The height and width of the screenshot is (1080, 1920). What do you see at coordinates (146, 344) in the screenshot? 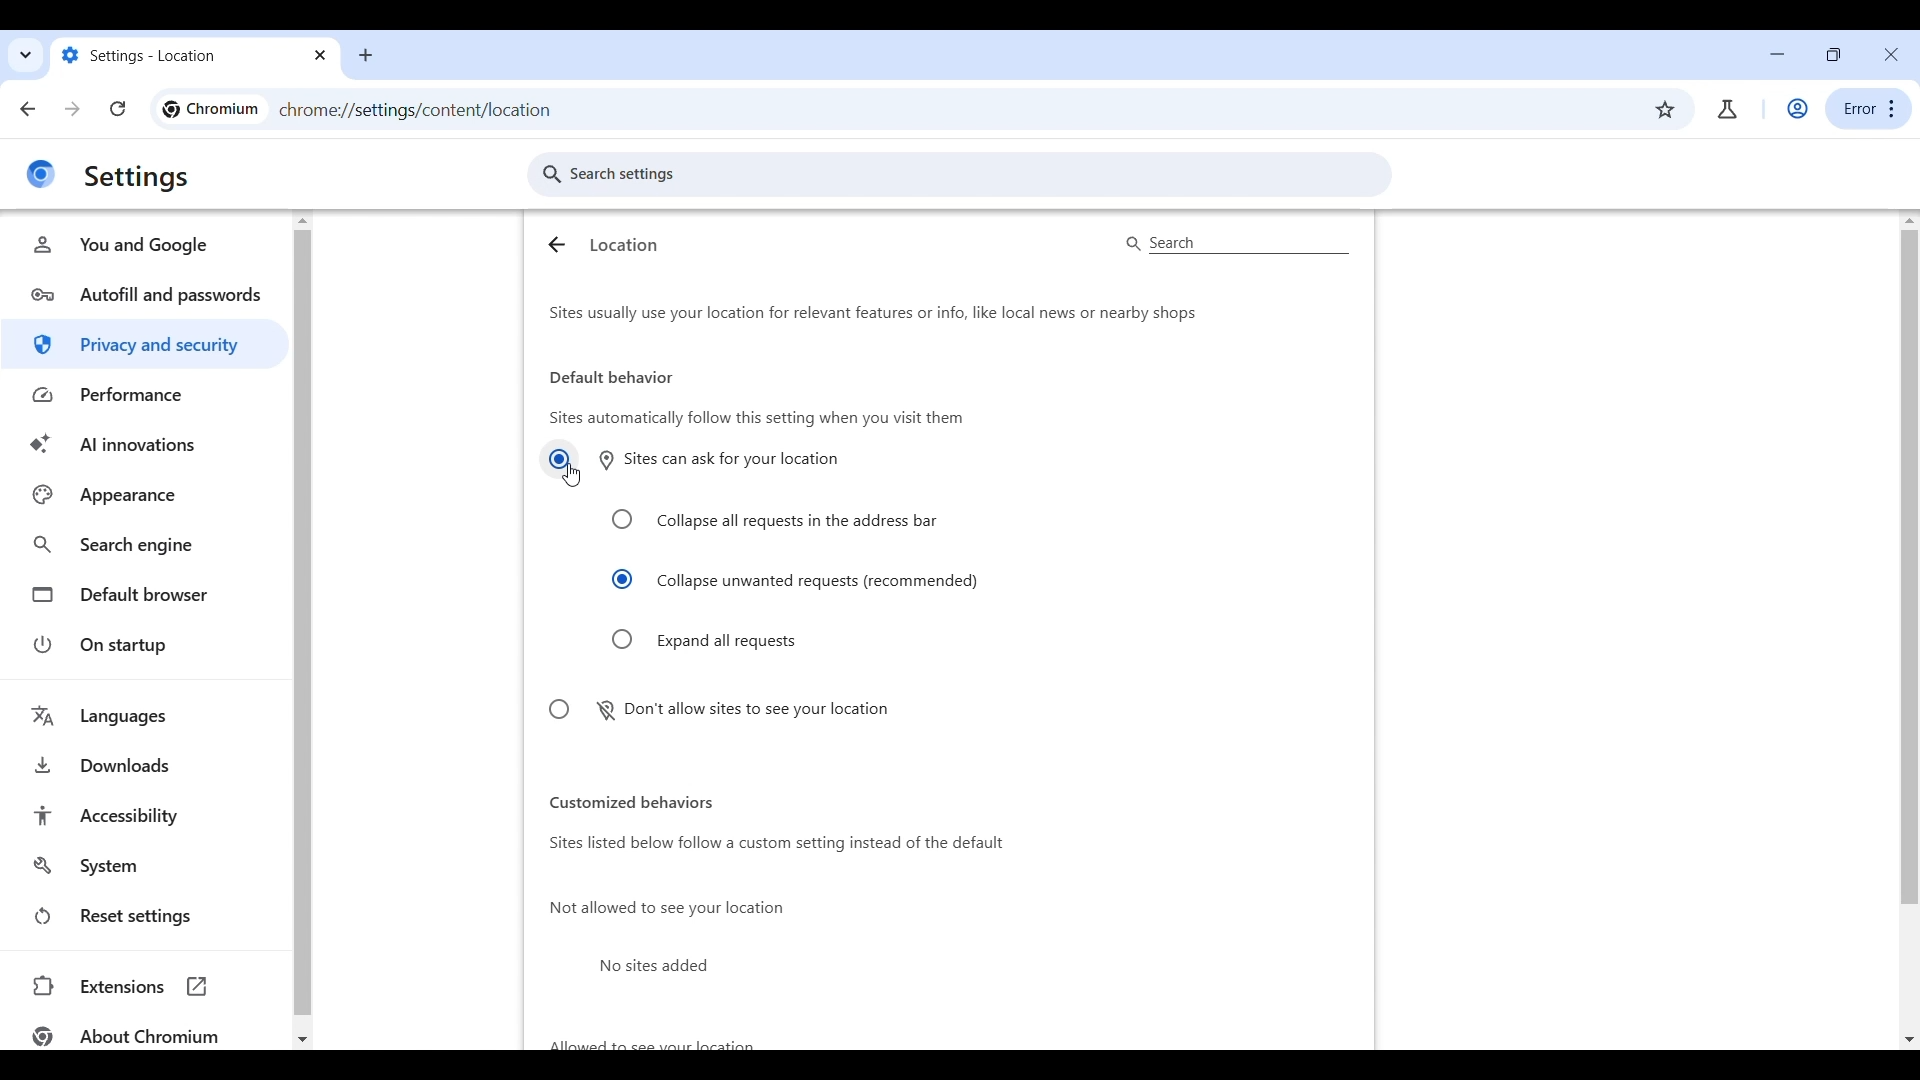
I see `Privacy and security highlighted ` at bounding box center [146, 344].